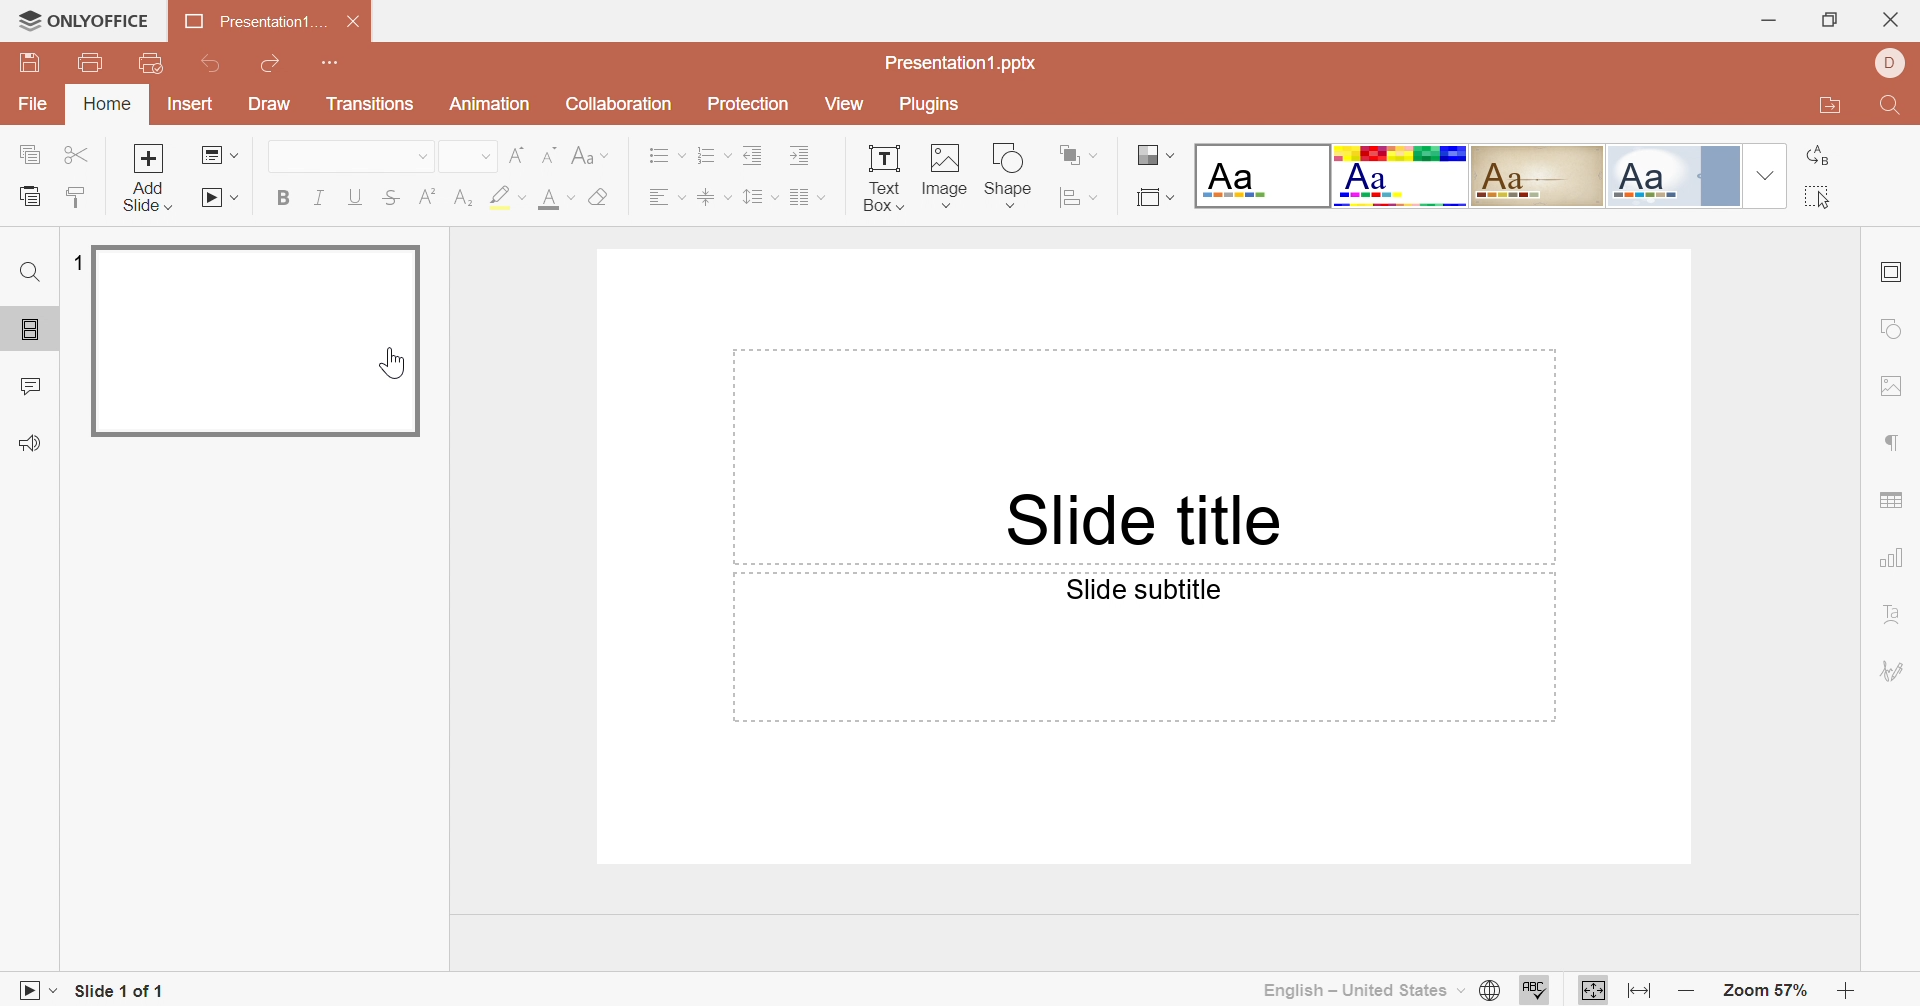 Image resolution: width=1920 pixels, height=1006 pixels. I want to click on Increment font size, so click(515, 154).